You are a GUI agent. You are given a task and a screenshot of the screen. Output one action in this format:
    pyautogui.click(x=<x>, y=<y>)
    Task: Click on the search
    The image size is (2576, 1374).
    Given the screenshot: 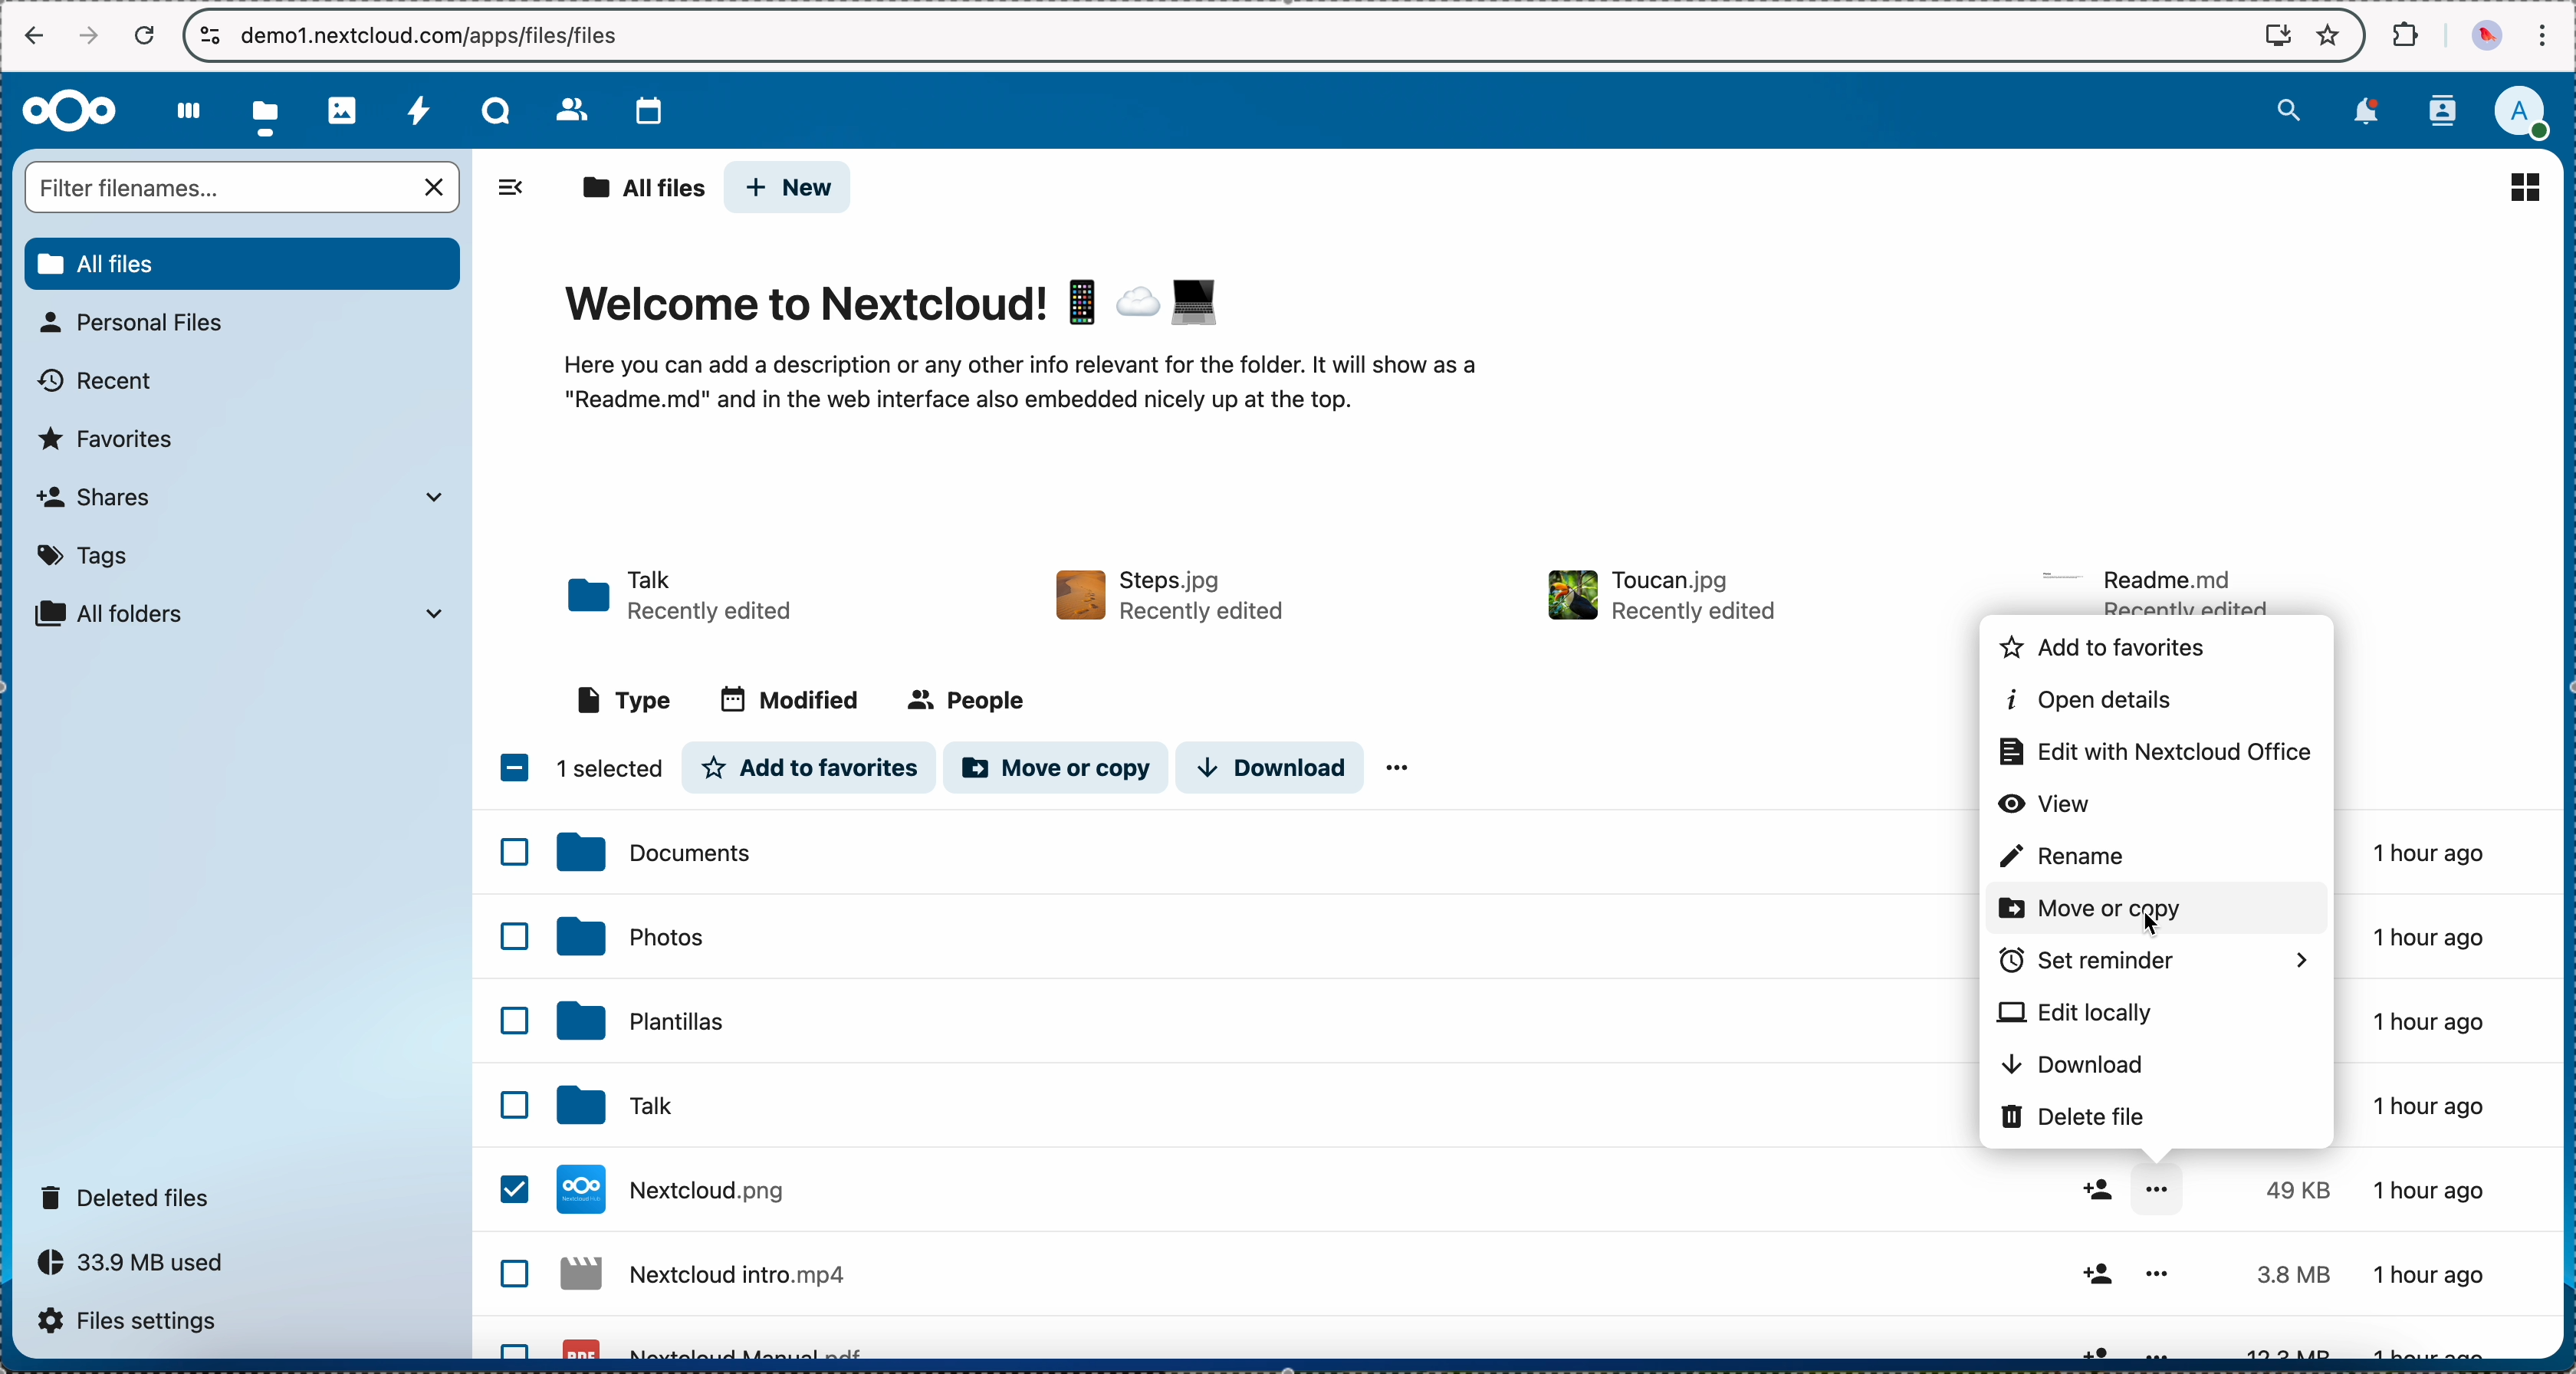 What is the action you would take?
    pyautogui.click(x=2286, y=111)
    